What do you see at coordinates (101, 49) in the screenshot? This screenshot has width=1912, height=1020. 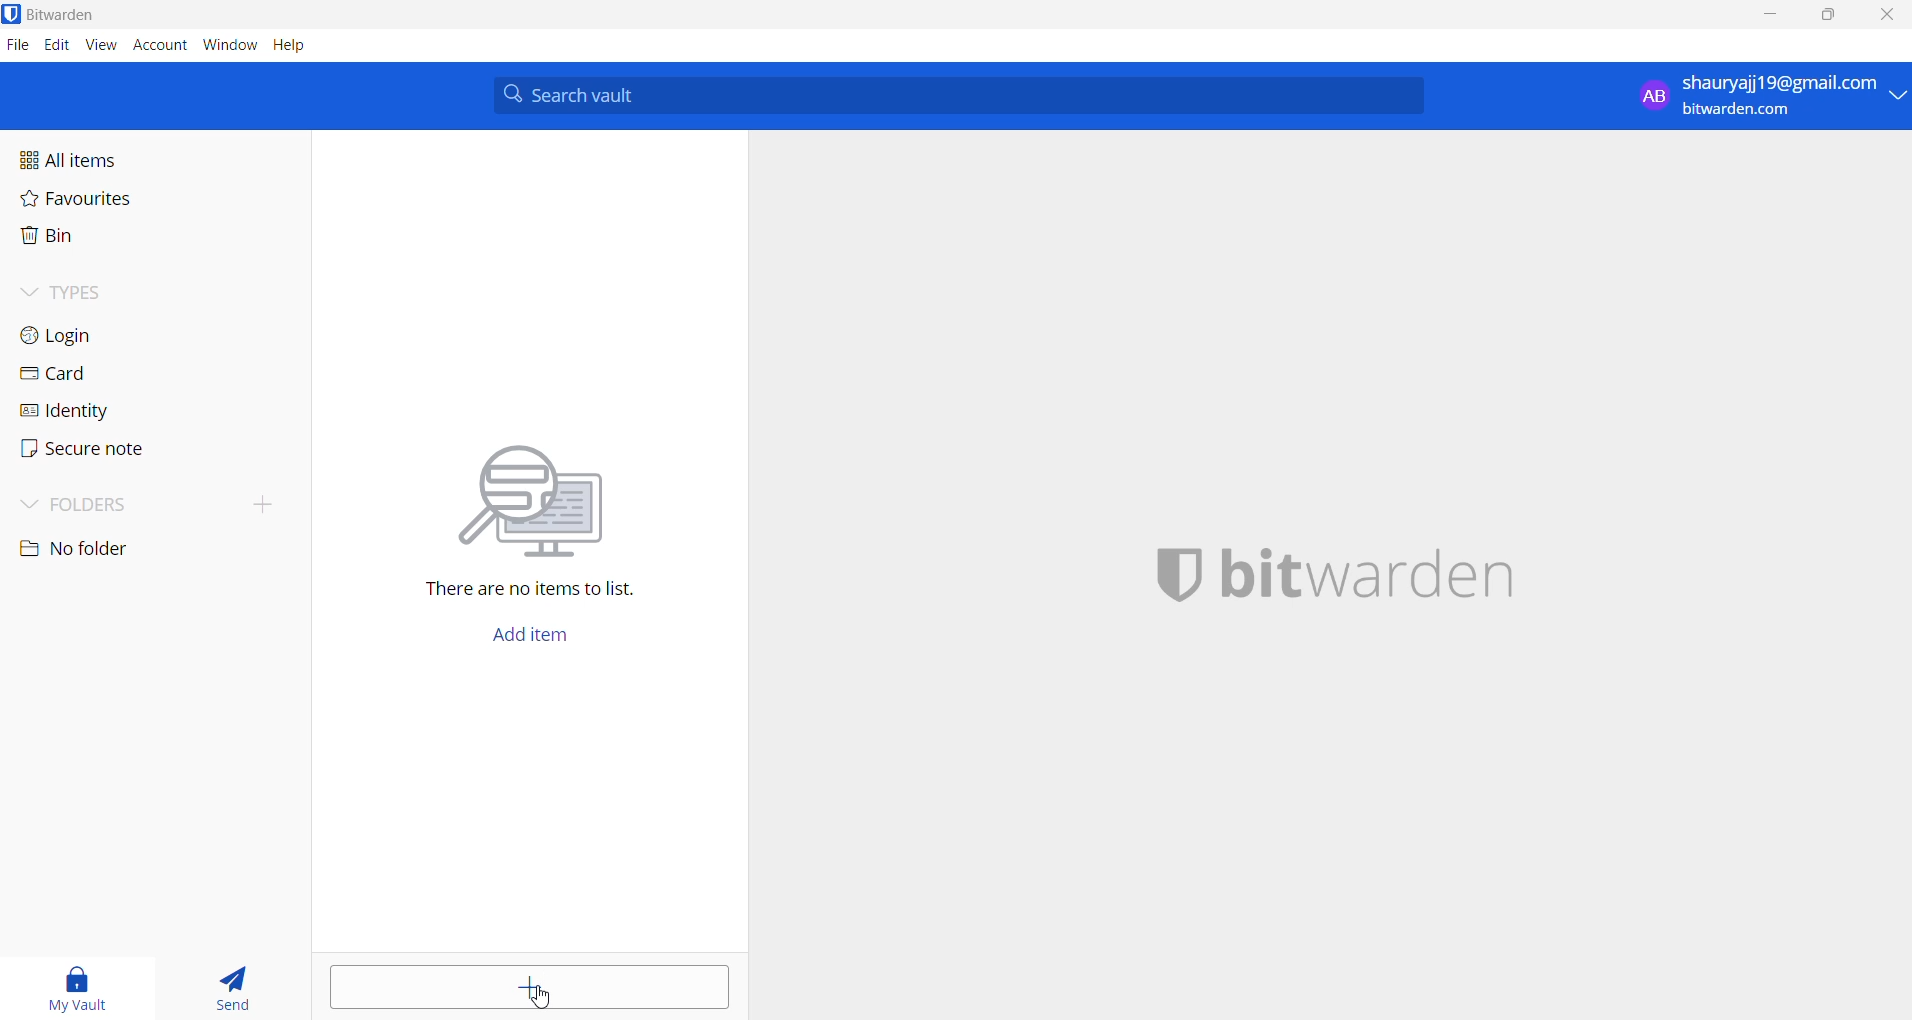 I see `view` at bounding box center [101, 49].